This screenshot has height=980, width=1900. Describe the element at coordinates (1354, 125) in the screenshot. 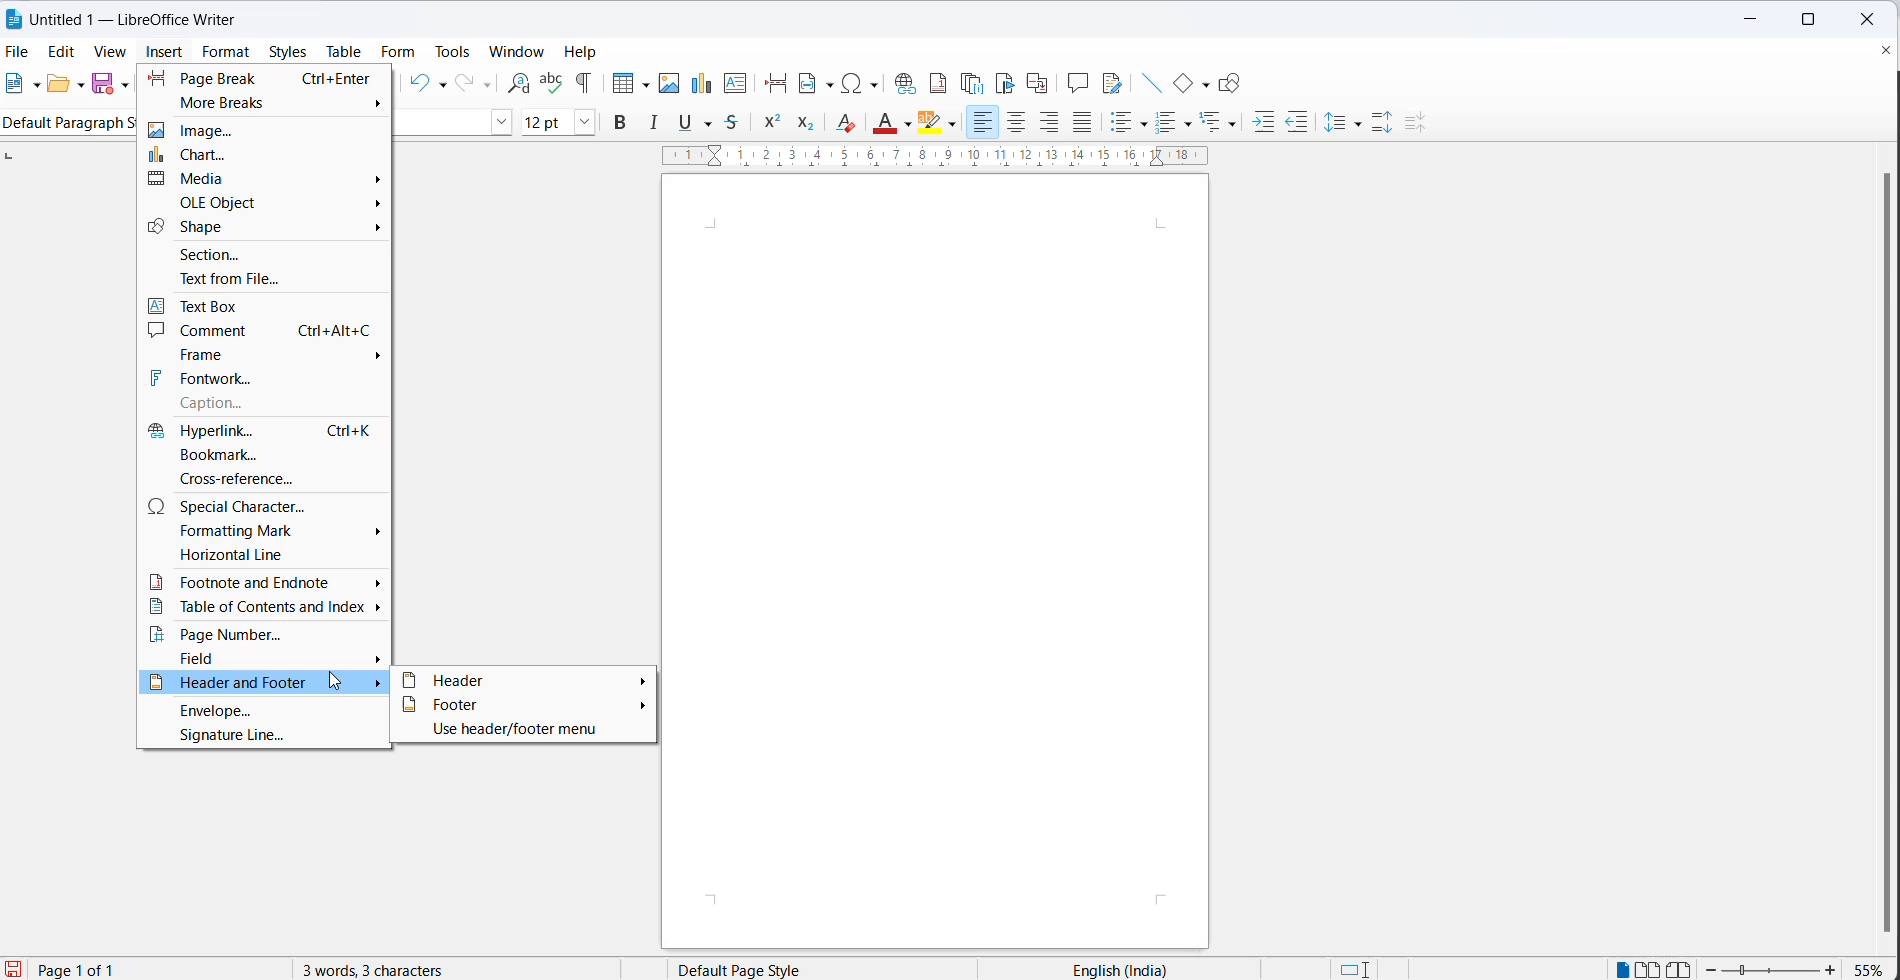

I see `line spacing options` at that location.